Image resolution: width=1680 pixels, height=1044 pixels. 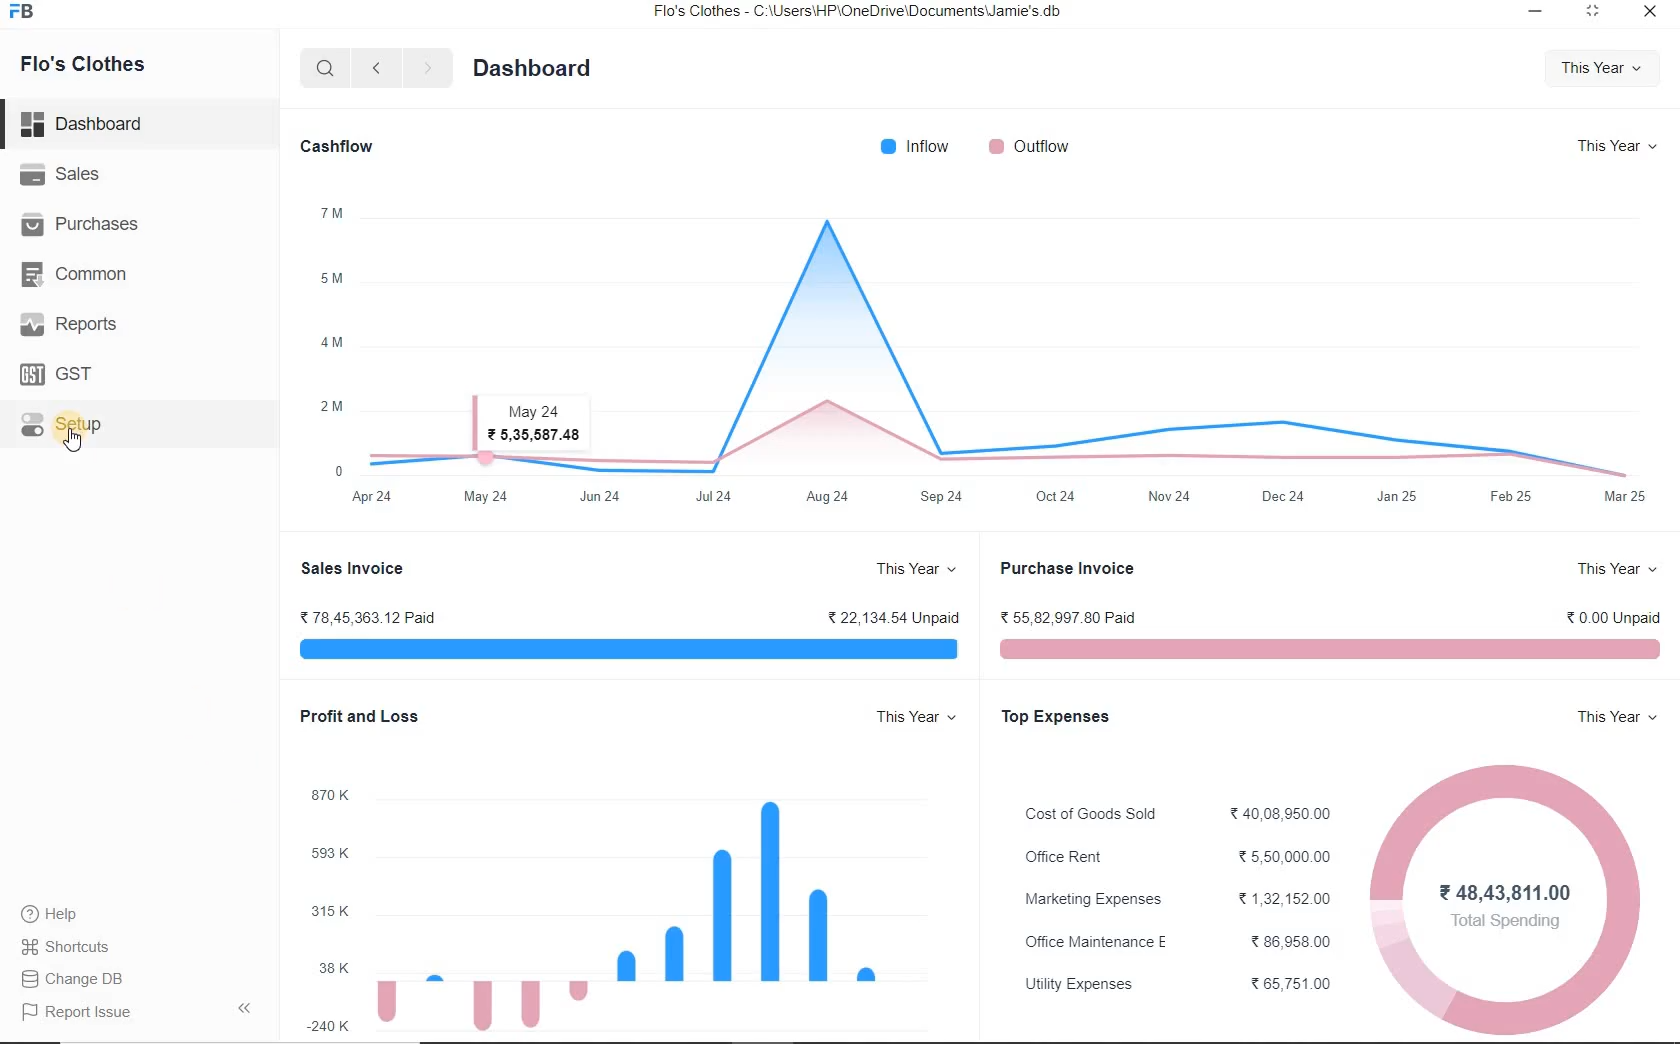 What do you see at coordinates (84, 978) in the screenshot?
I see ` Change DB` at bounding box center [84, 978].